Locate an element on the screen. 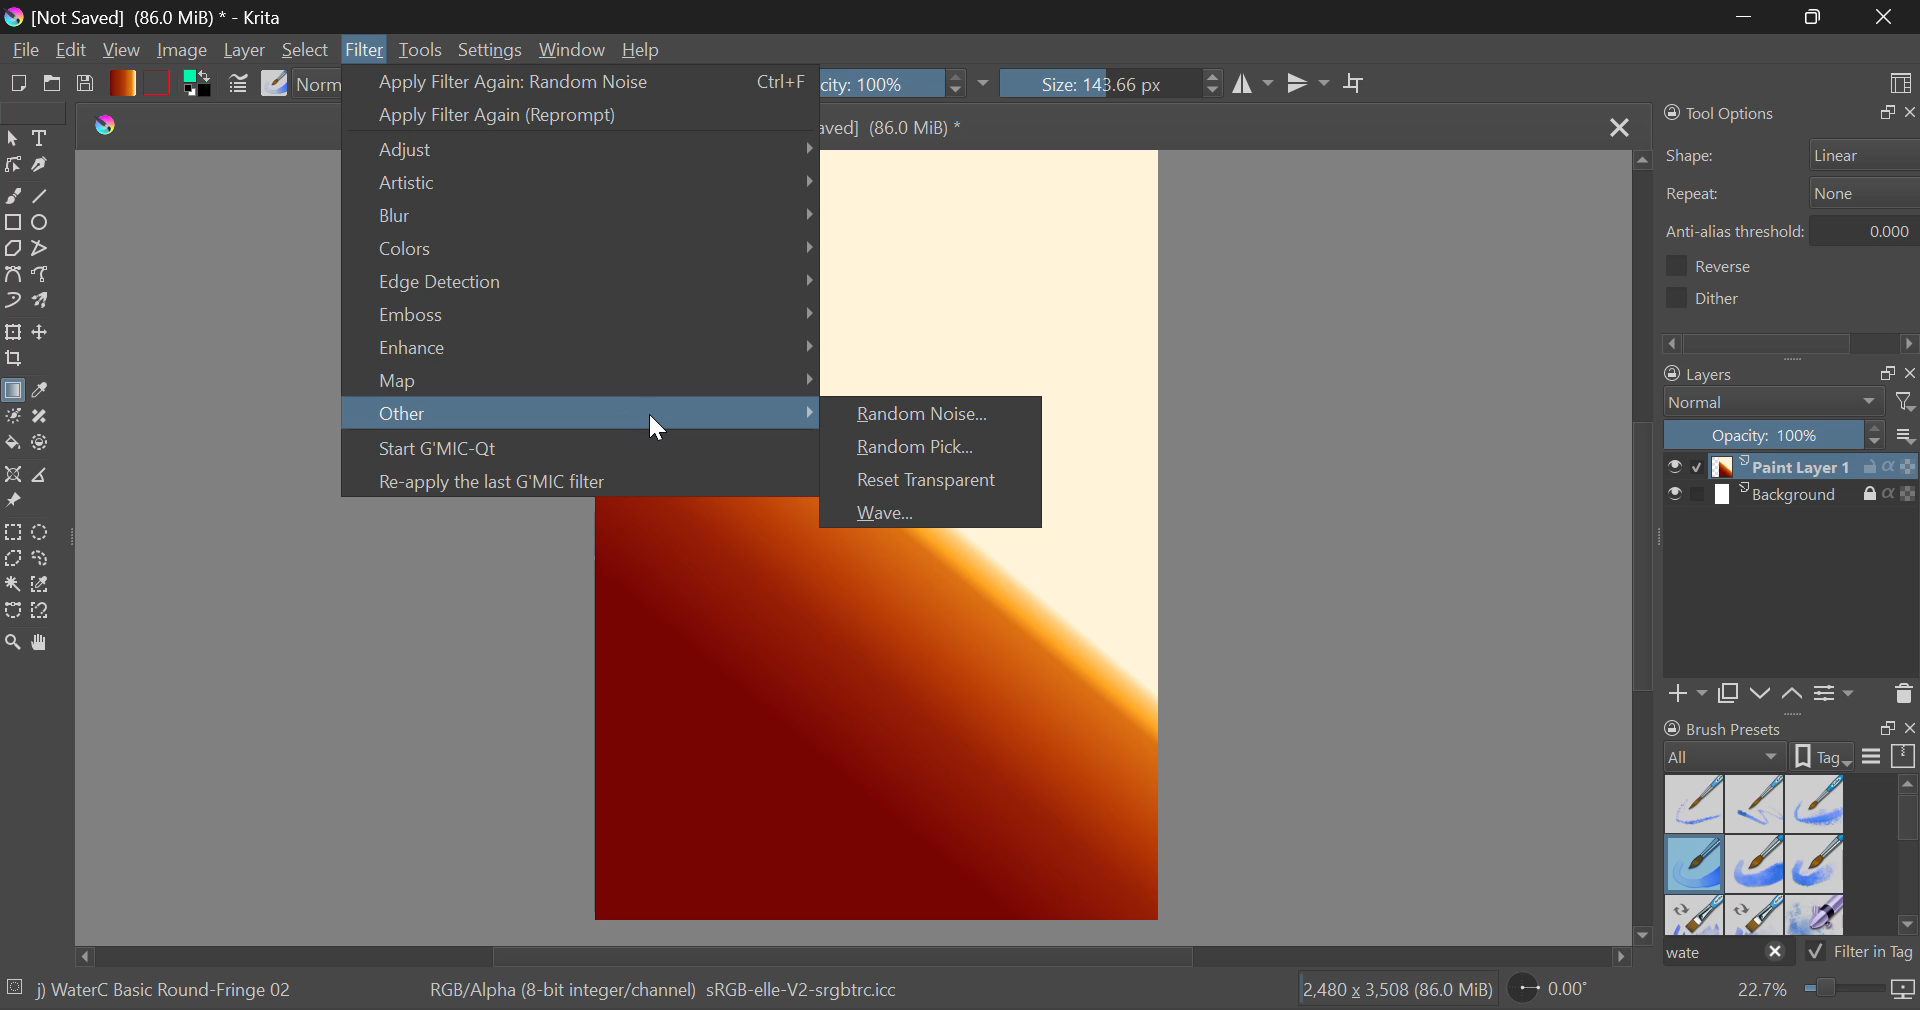  Tool Options is located at coordinates (1722, 113).